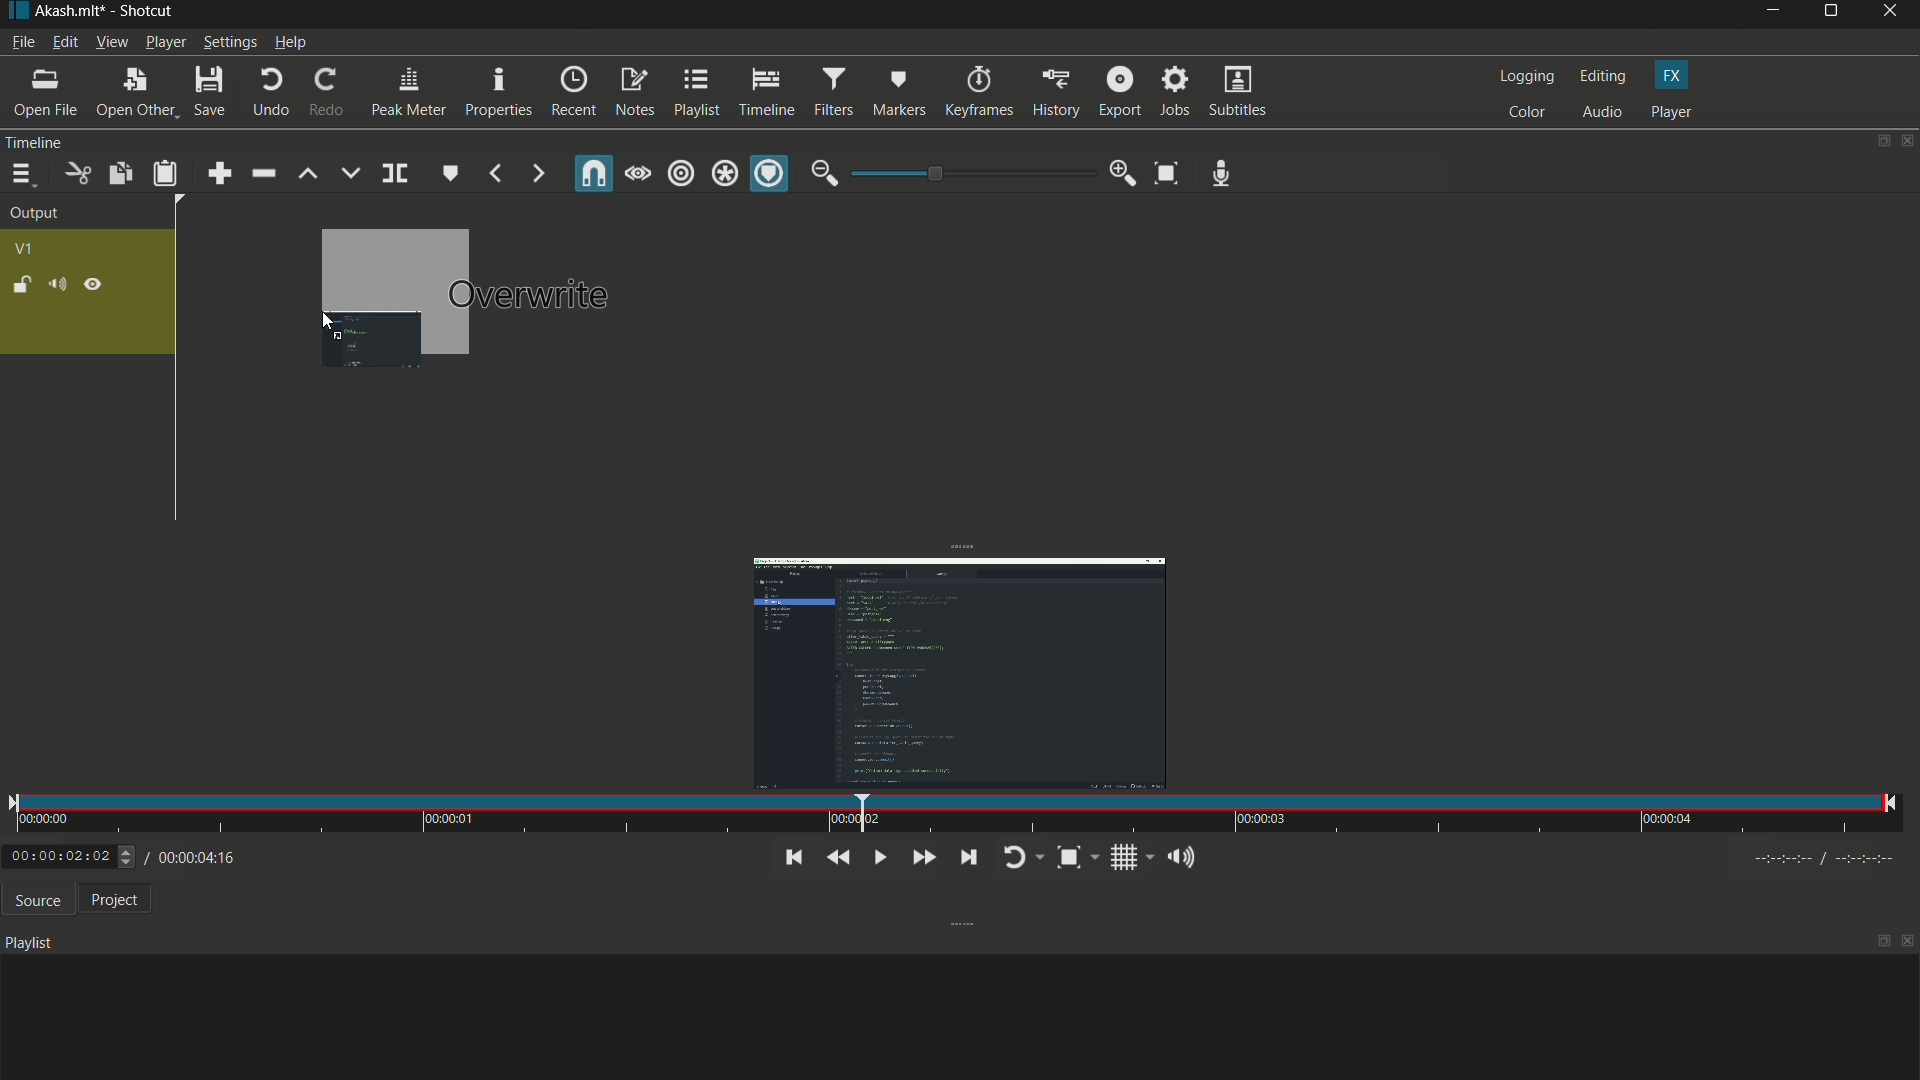 The height and width of the screenshot is (1080, 1920). I want to click on lock track, so click(19, 283).